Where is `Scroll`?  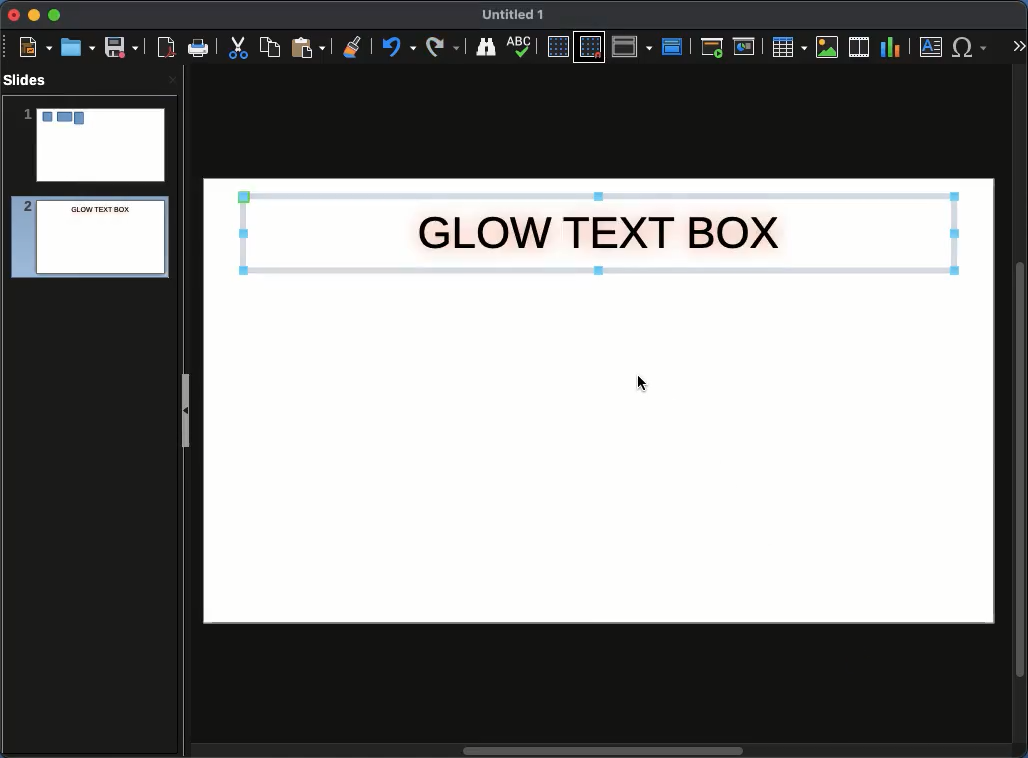 Scroll is located at coordinates (1022, 413).